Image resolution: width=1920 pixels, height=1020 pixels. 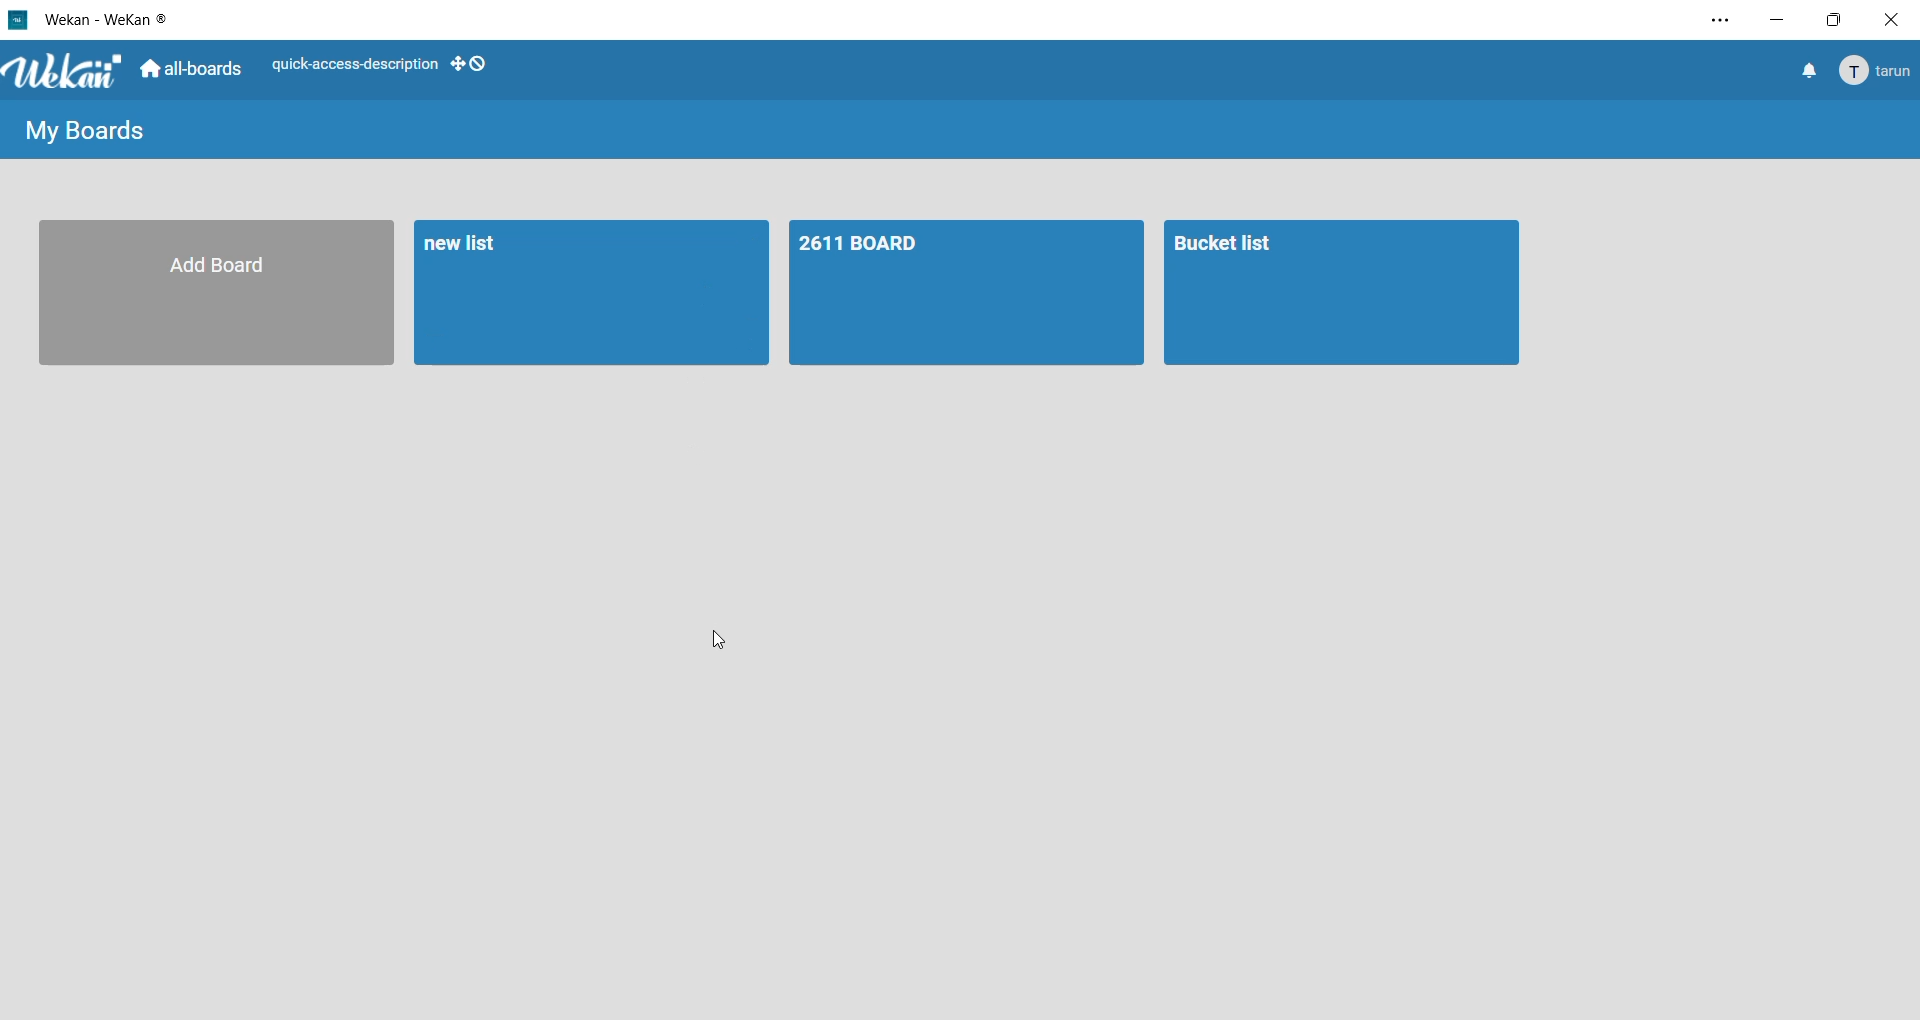 I want to click on notifications, so click(x=1807, y=74).